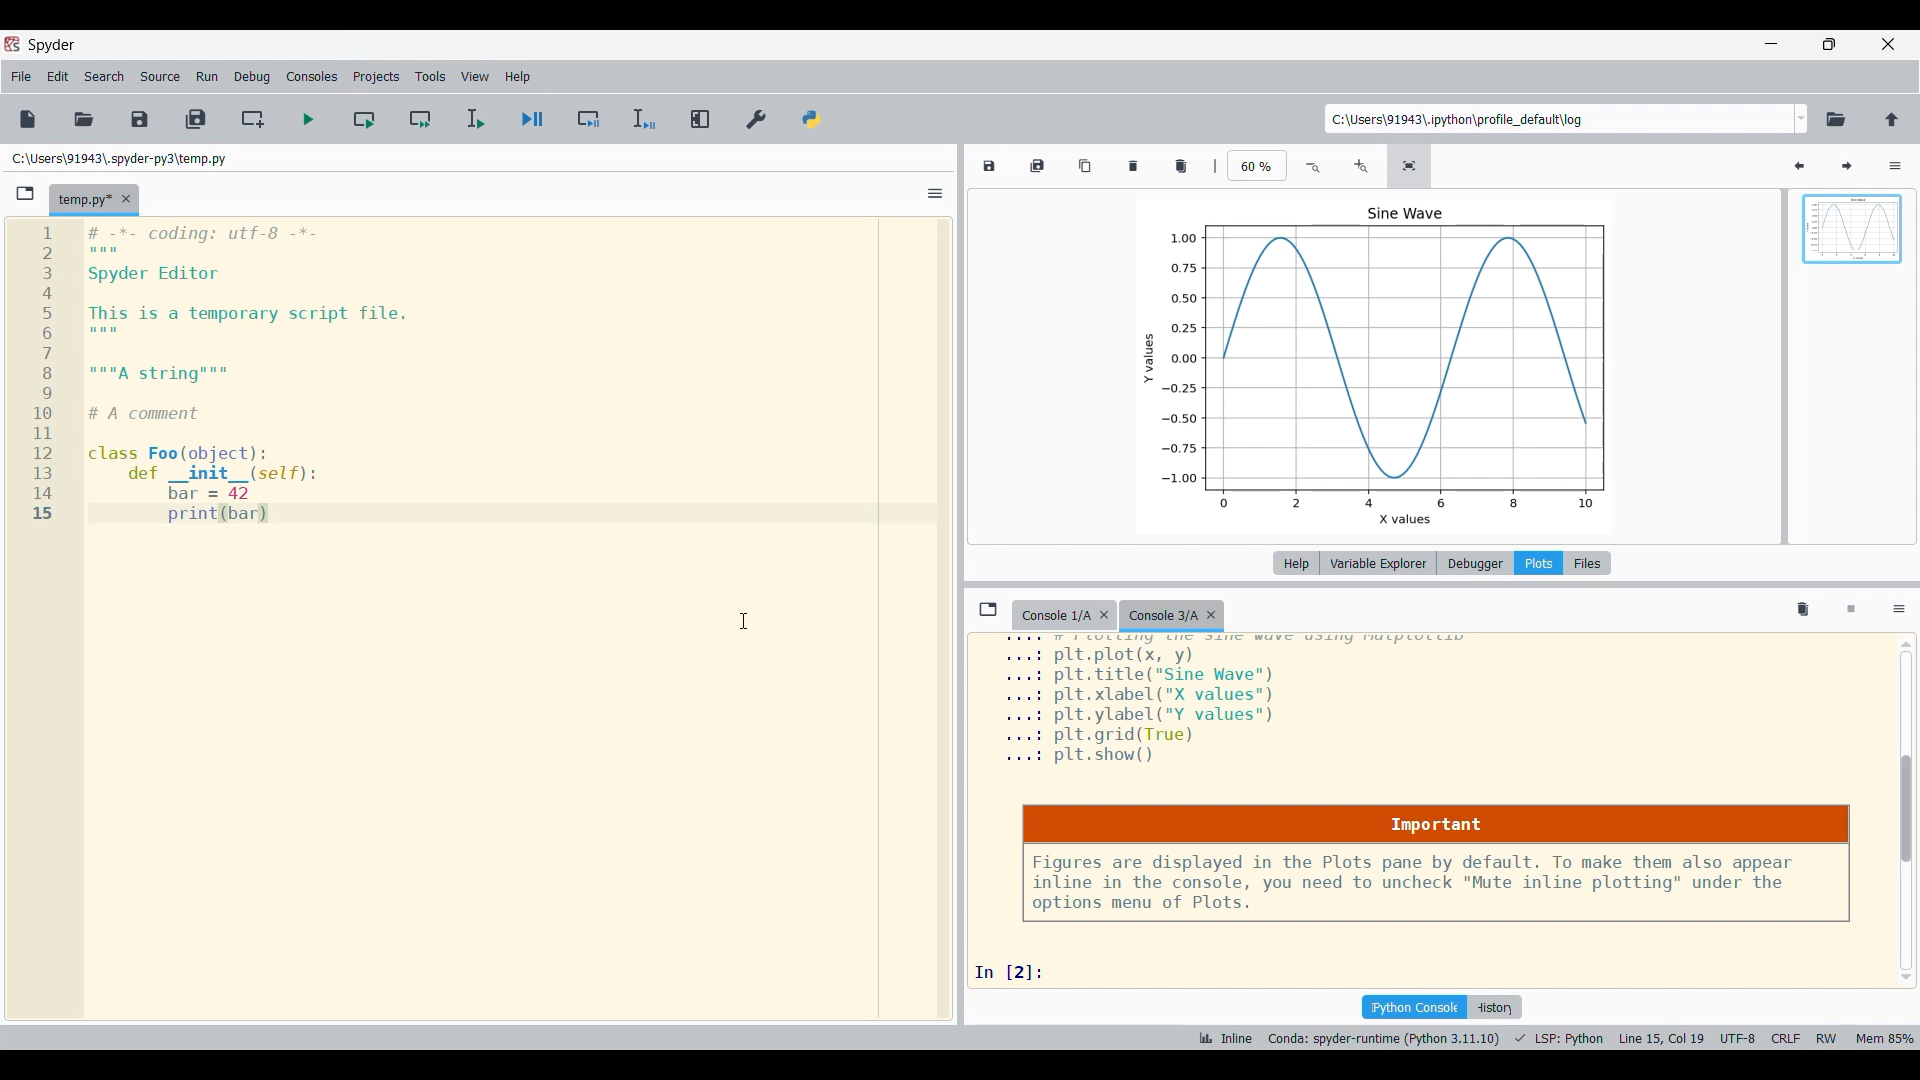 This screenshot has height=1080, width=1920. What do you see at coordinates (643, 119) in the screenshot?
I see `Debug selection/current line` at bounding box center [643, 119].